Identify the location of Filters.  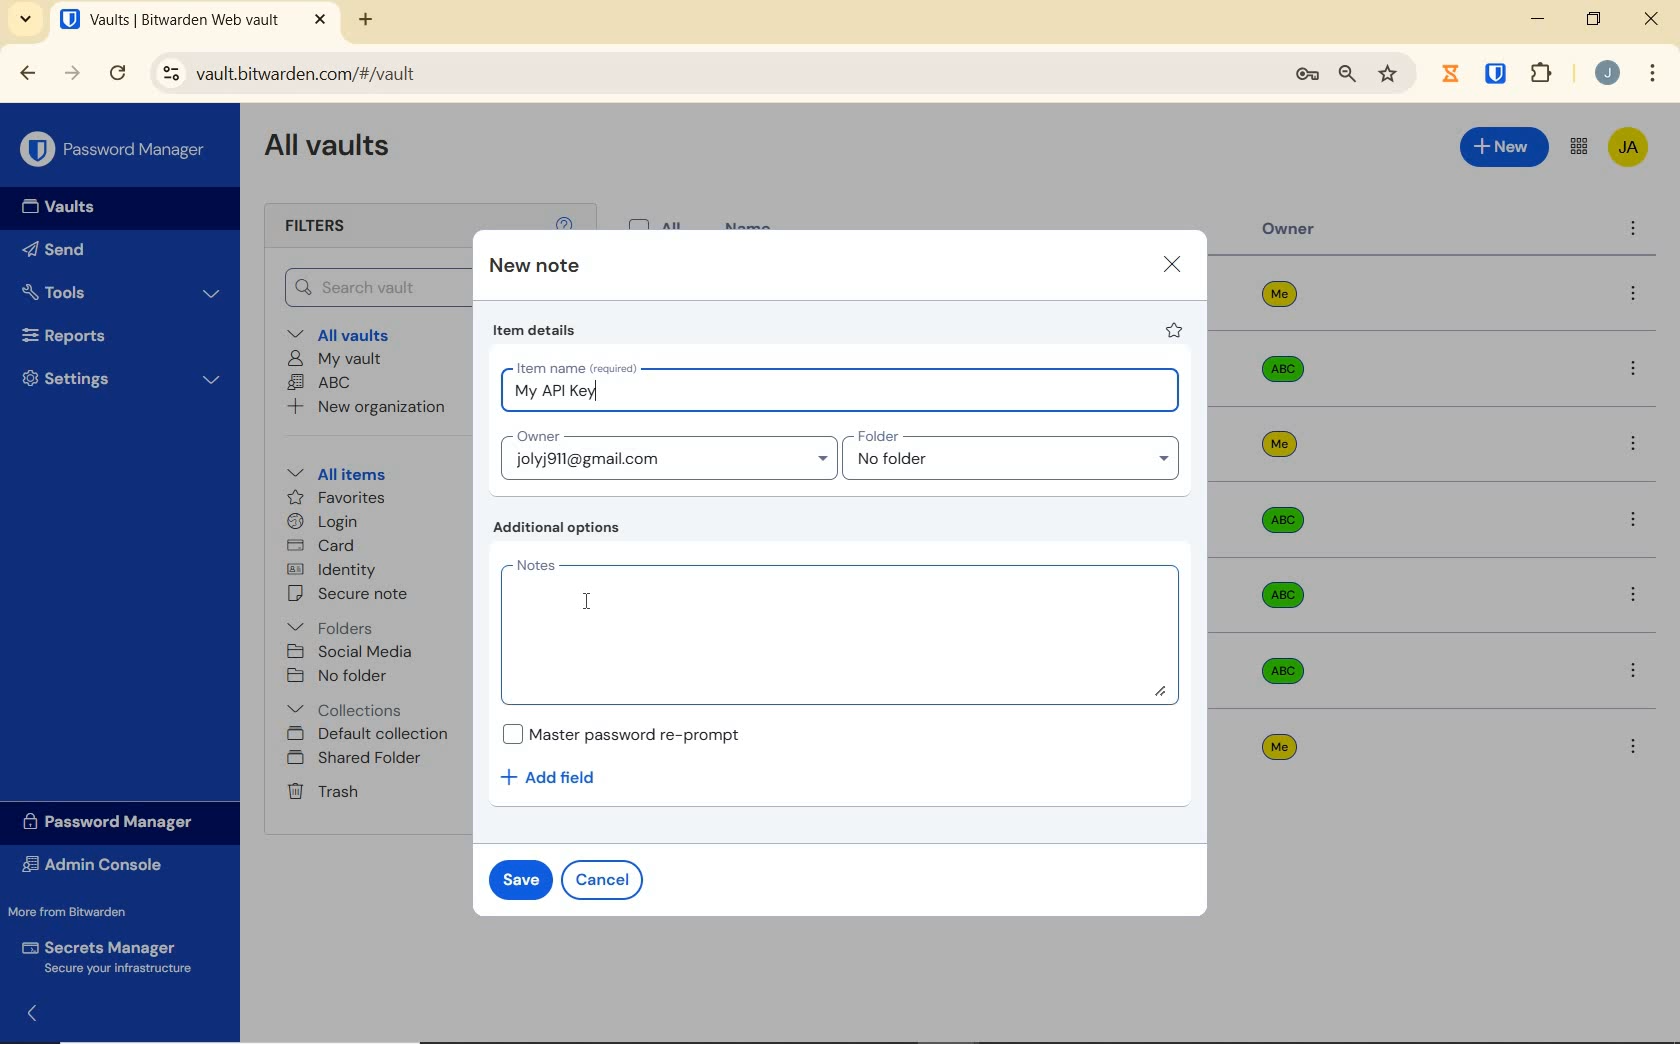
(319, 227).